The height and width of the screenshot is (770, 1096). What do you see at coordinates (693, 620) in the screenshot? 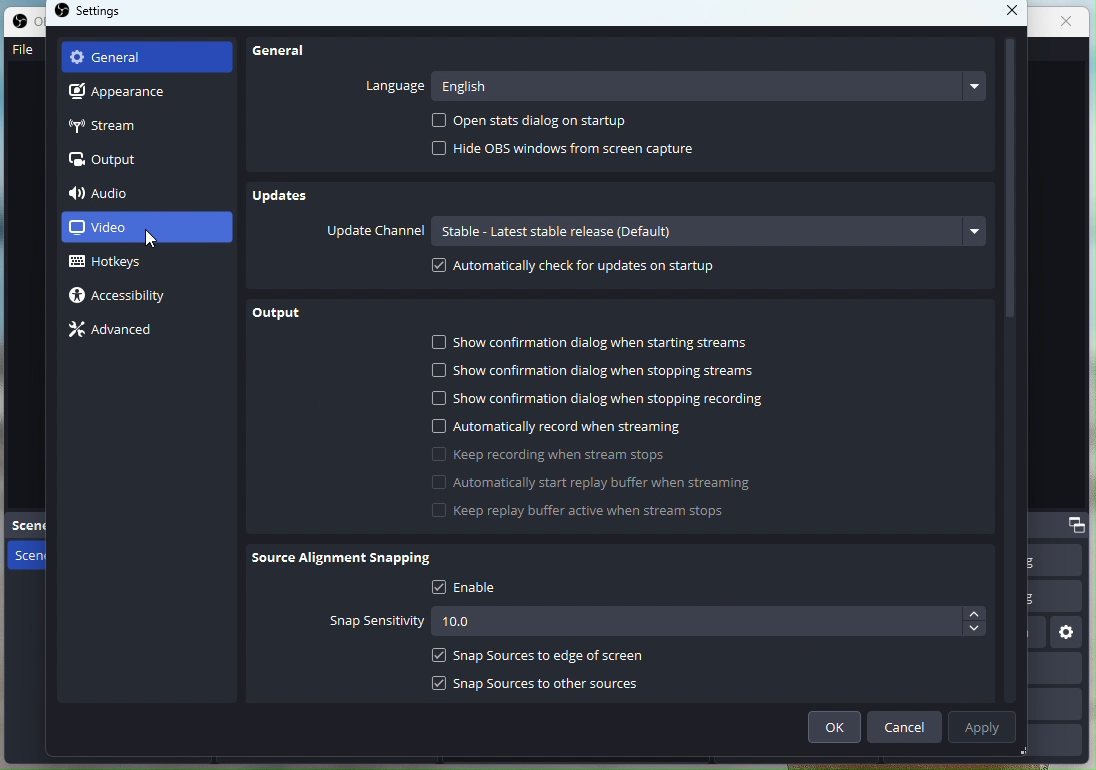
I see `10.0` at bounding box center [693, 620].